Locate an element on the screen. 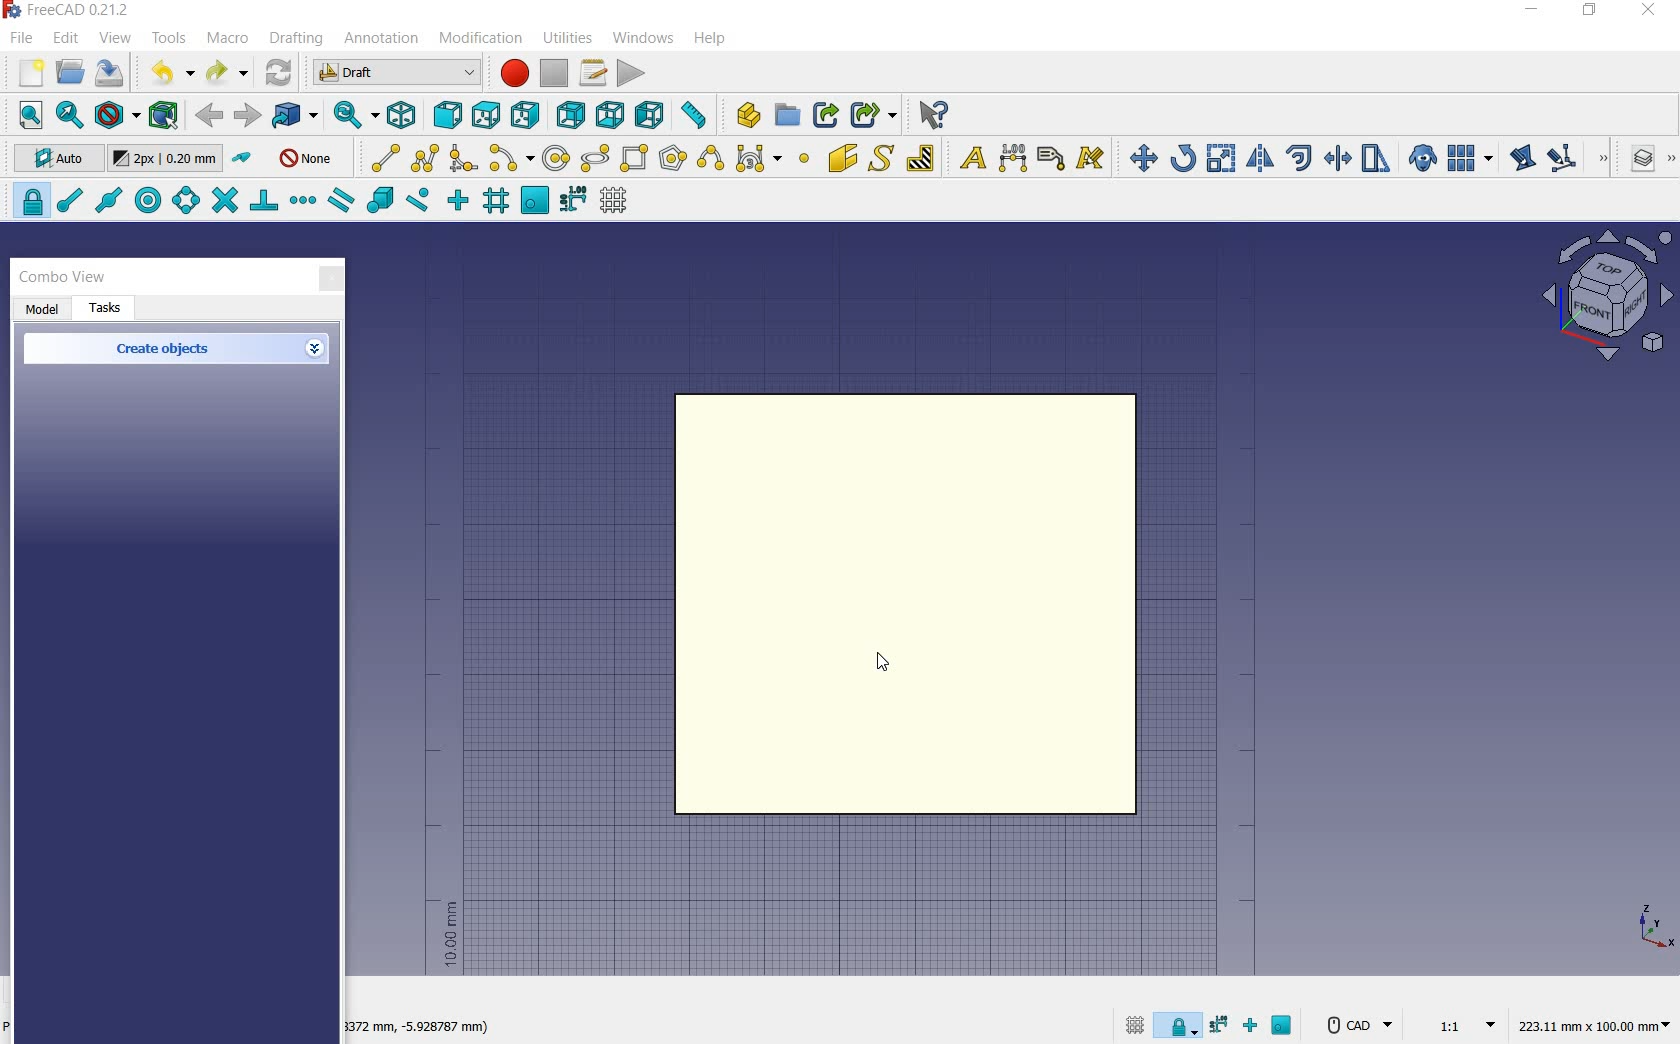  snap extension is located at coordinates (302, 201).